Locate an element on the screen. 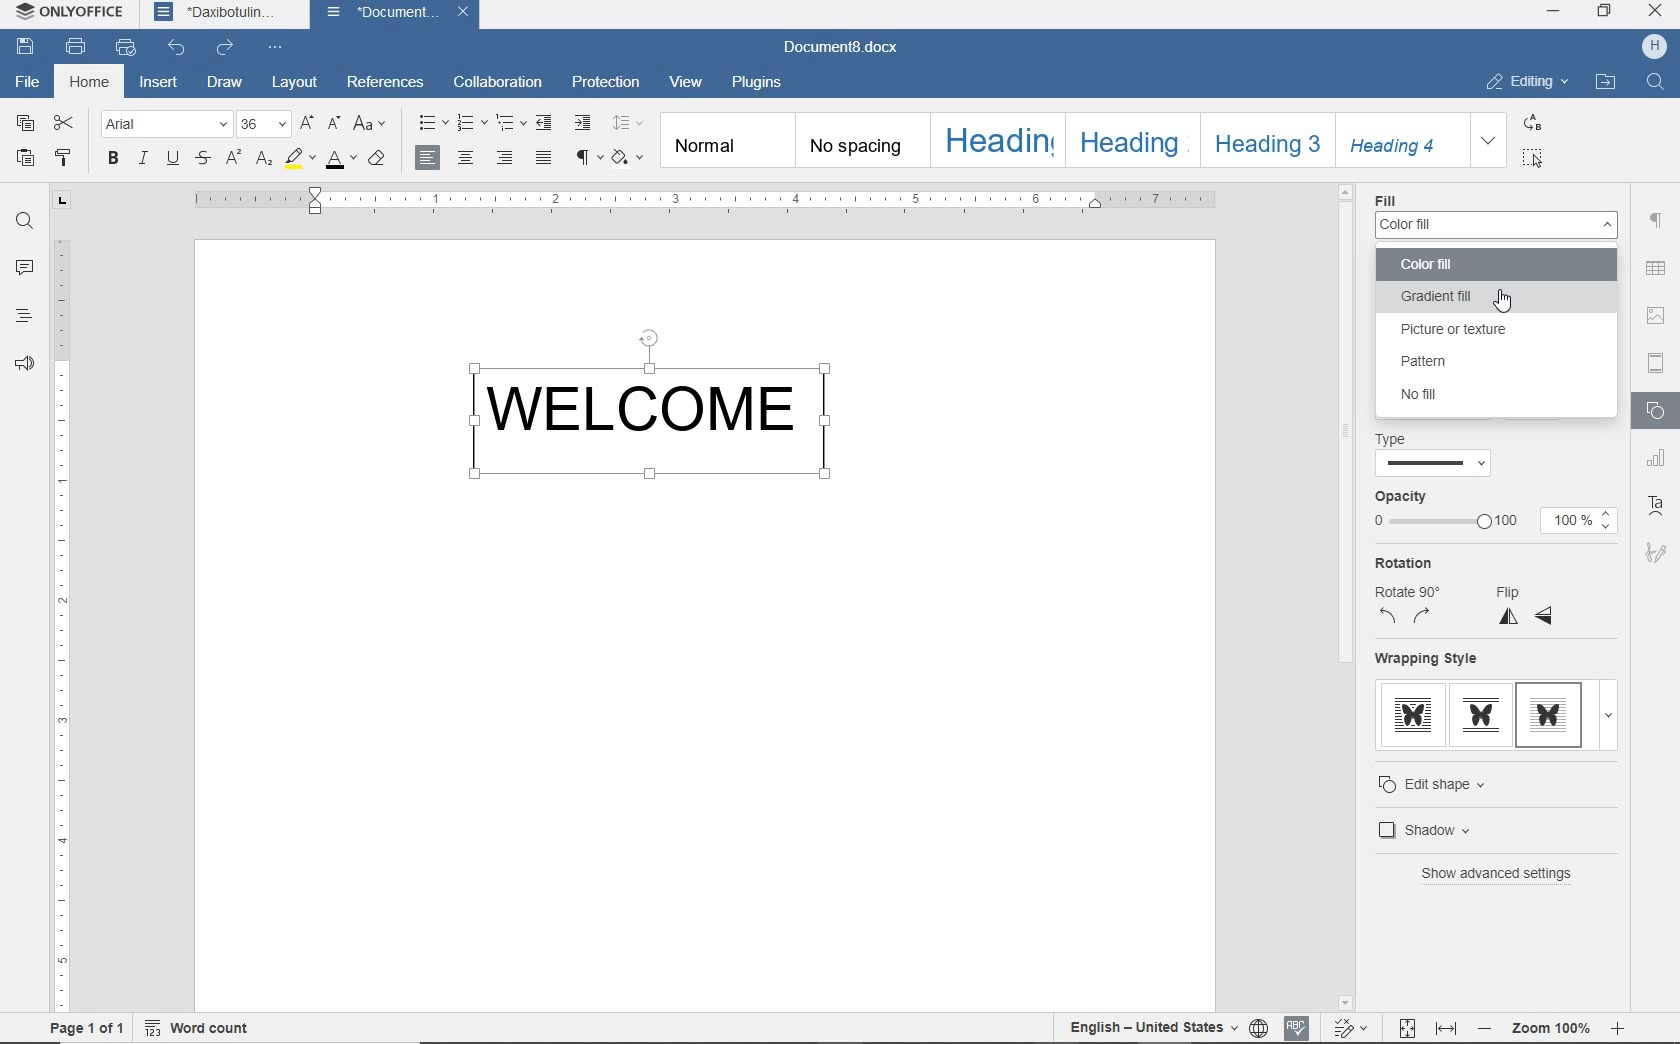 The height and width of the screenshot is (1044, 1680). opacity from 0 to 100 is located at coordinates (1444, 523).